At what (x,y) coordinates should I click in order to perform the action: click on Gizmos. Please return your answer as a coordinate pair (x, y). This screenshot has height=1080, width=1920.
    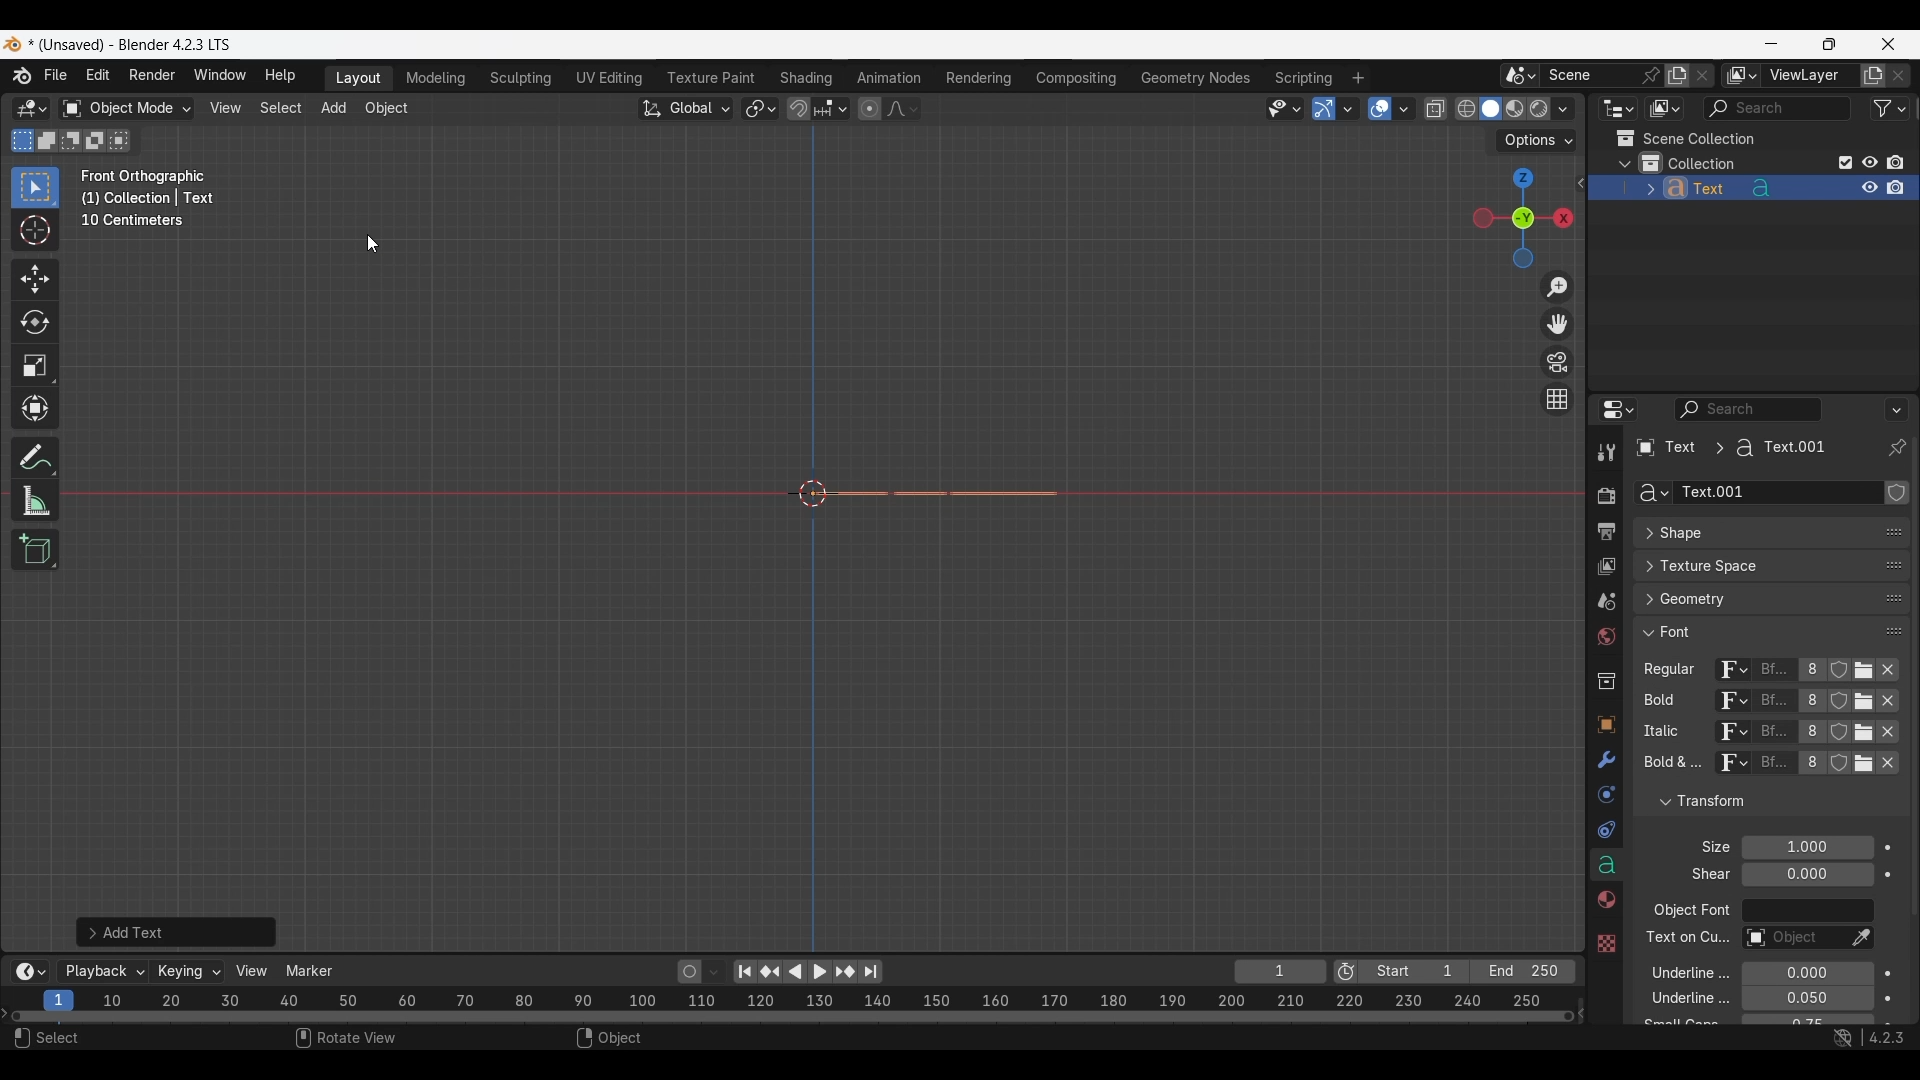
    Looking at the image, I should click on (1348, 108).